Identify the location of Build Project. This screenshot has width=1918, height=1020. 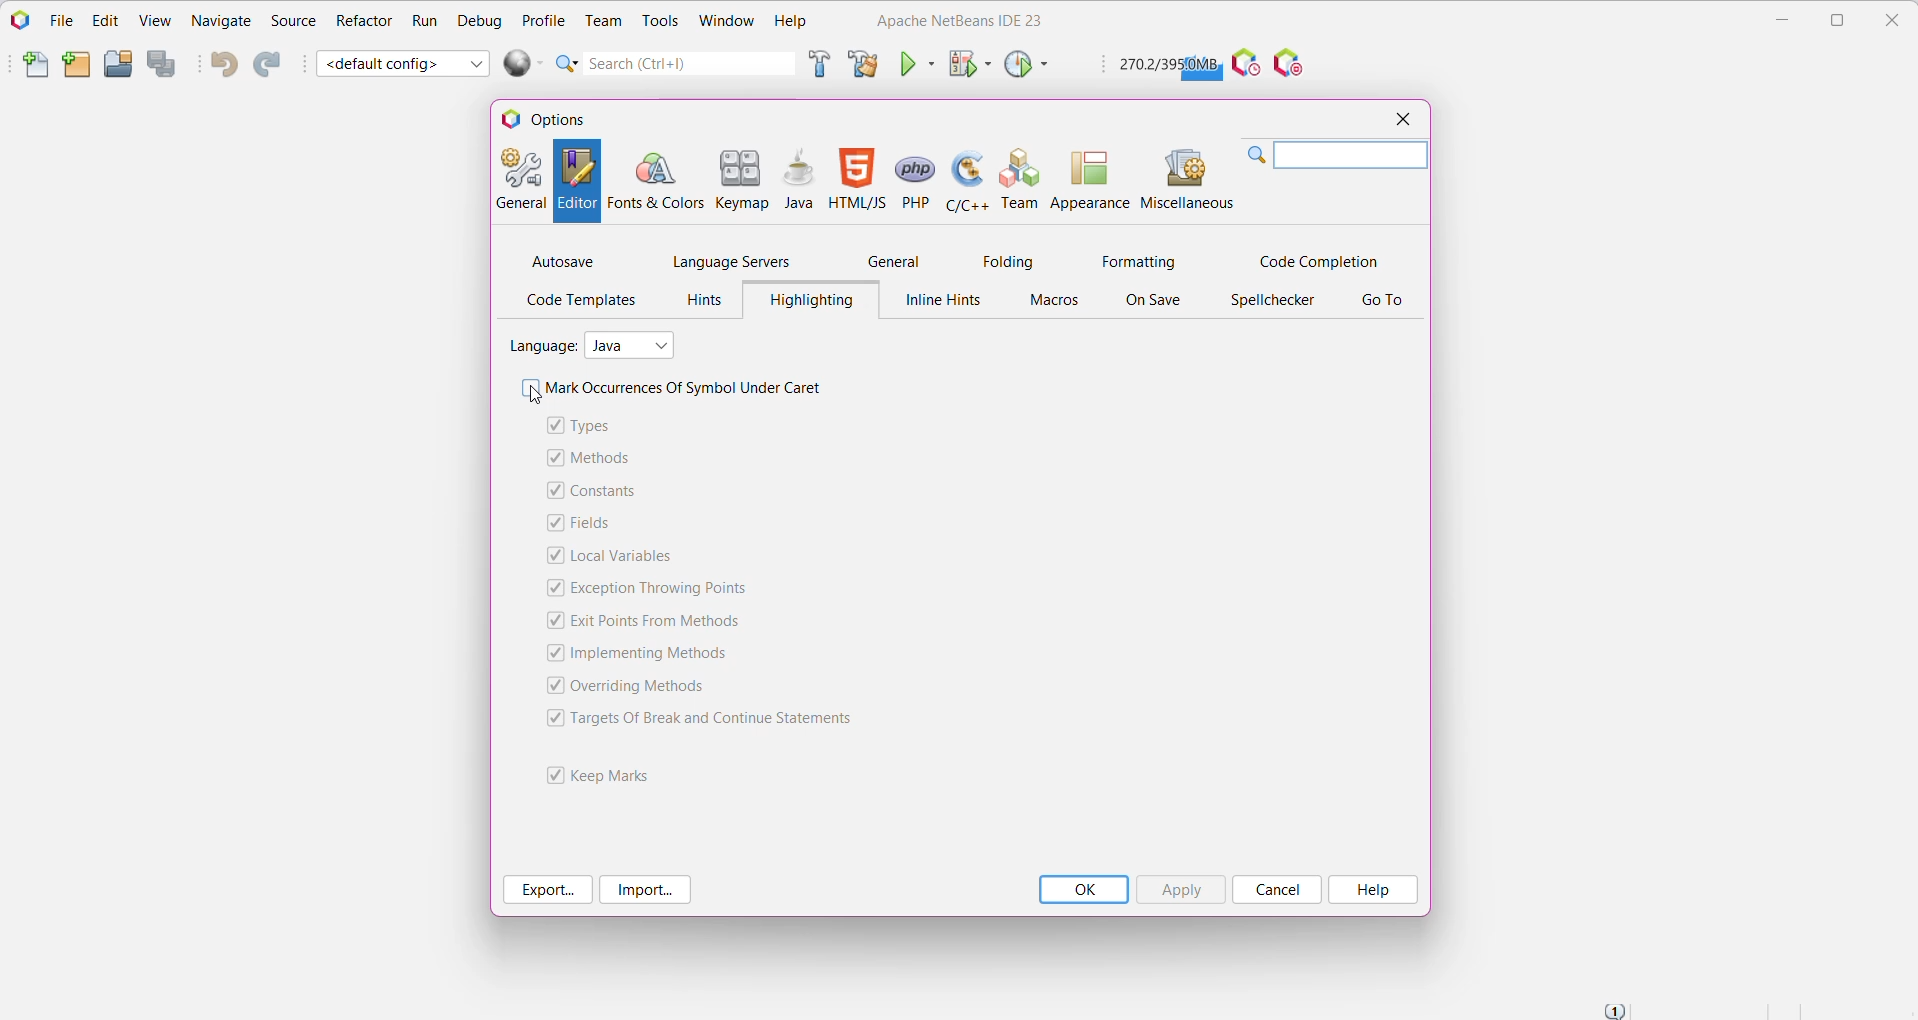
(817, 66).